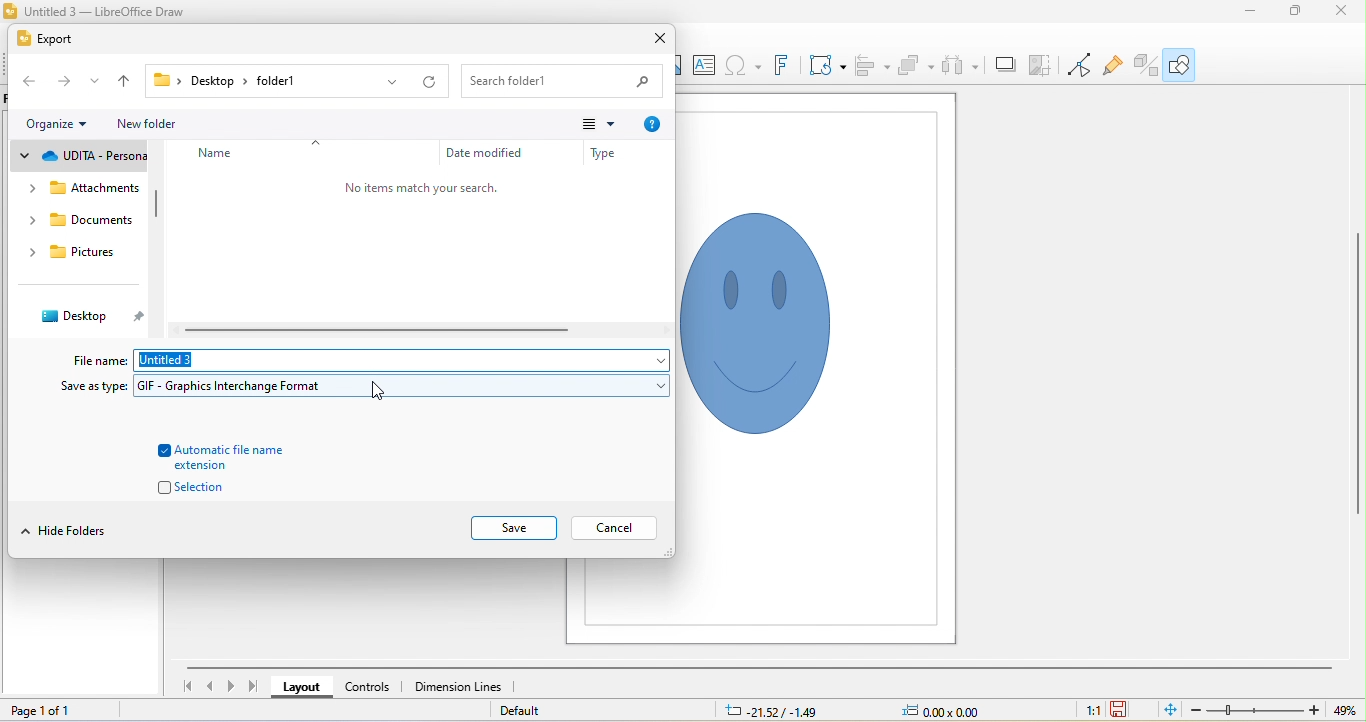 This screenshot has width=1366, height=722. I want to click on toggle point edit mode, so click(1080, 67).